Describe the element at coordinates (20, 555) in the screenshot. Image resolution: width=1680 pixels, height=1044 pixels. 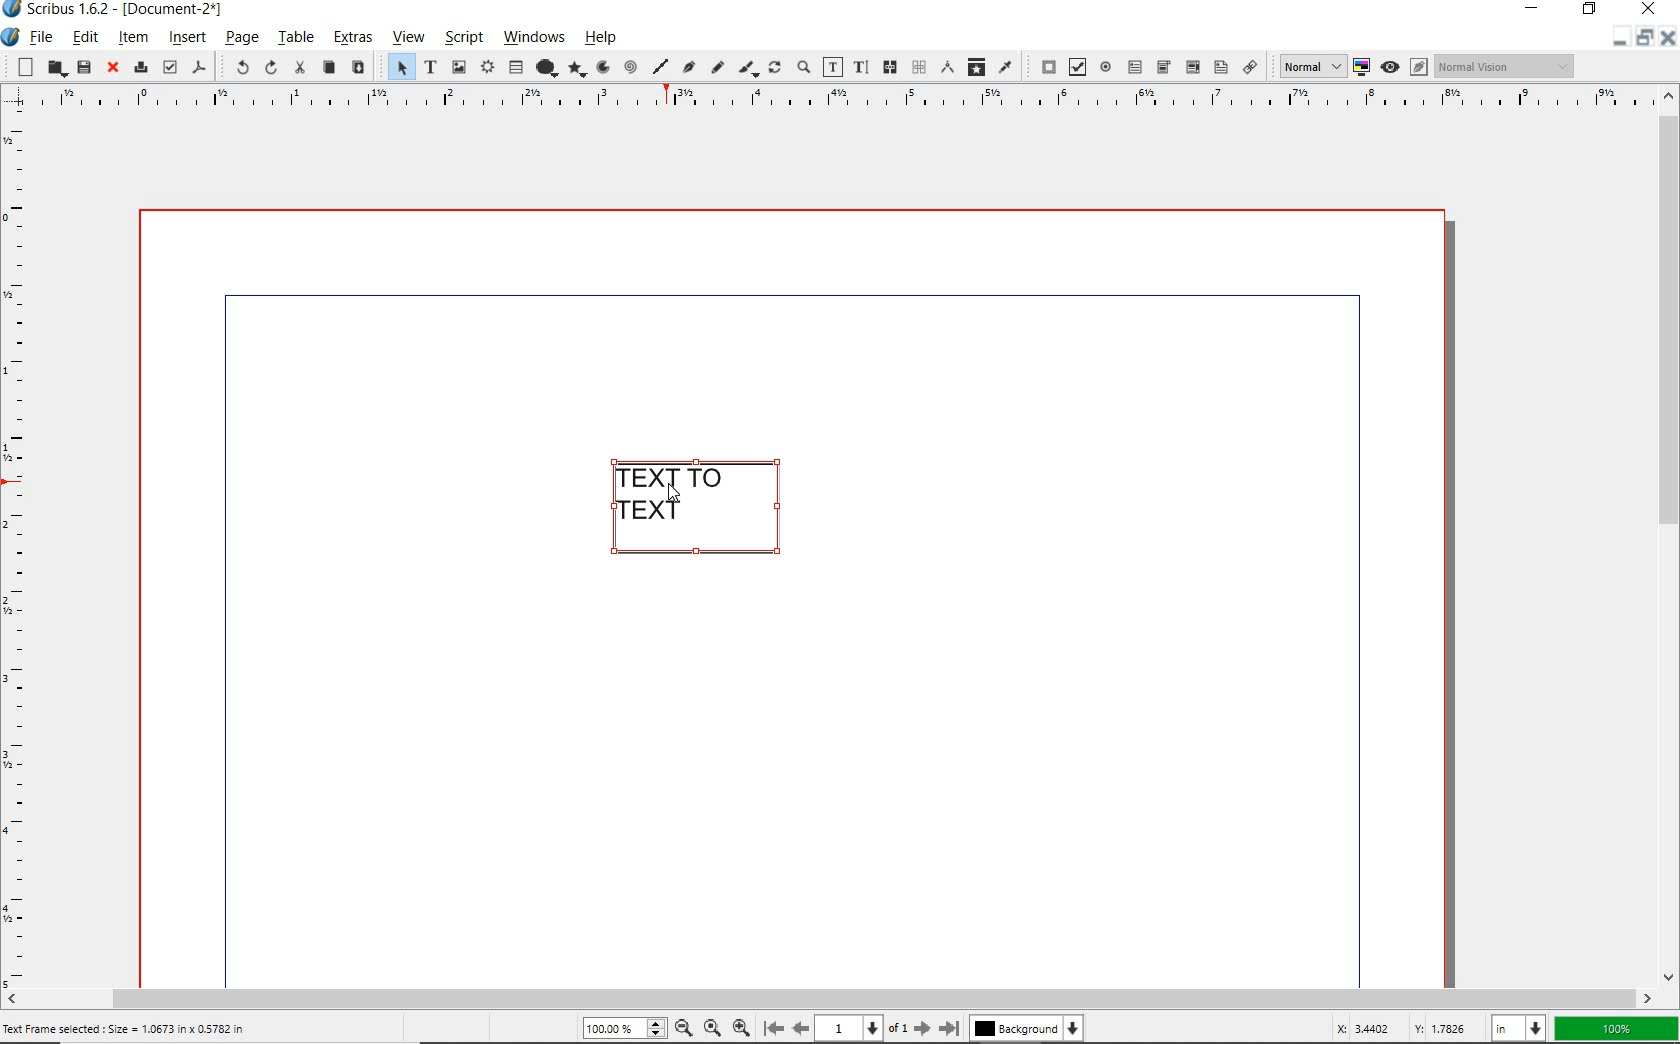
I see `ruler` at that location.